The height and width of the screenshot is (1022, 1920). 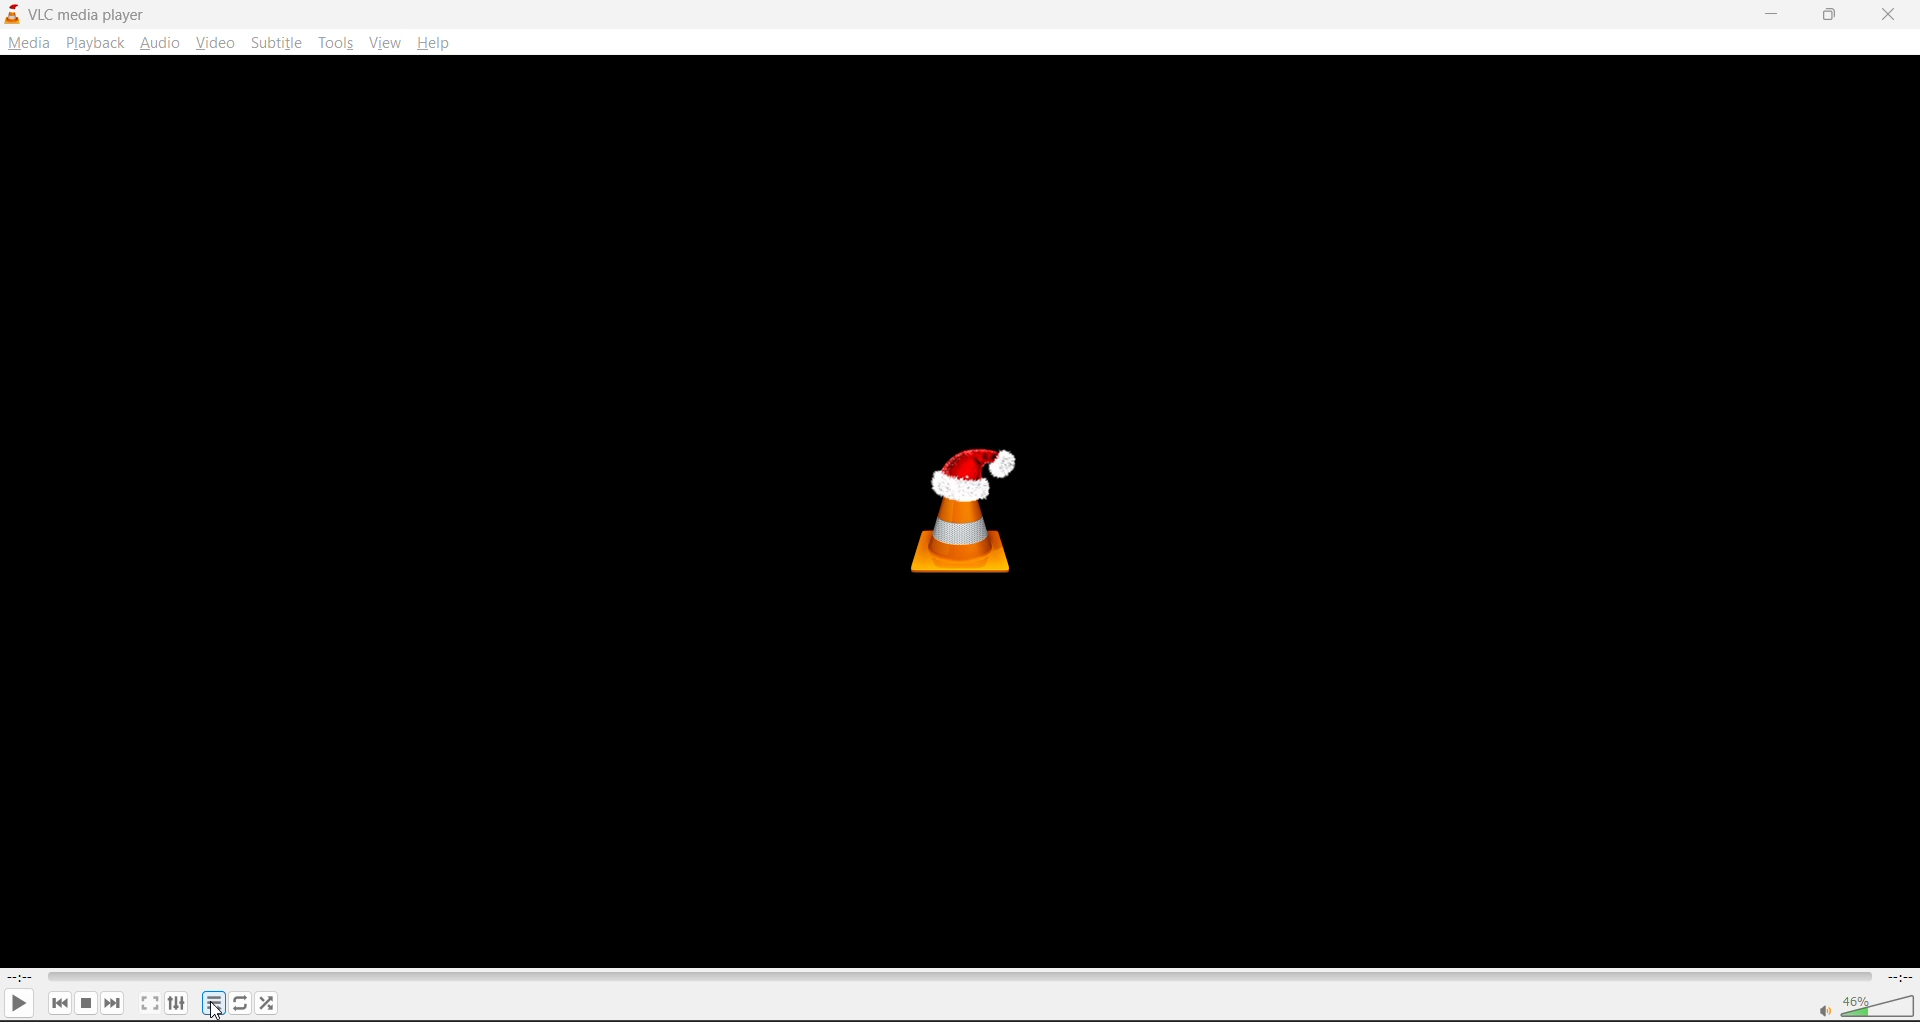 I want to click on playback, so click(x=95, y=43).